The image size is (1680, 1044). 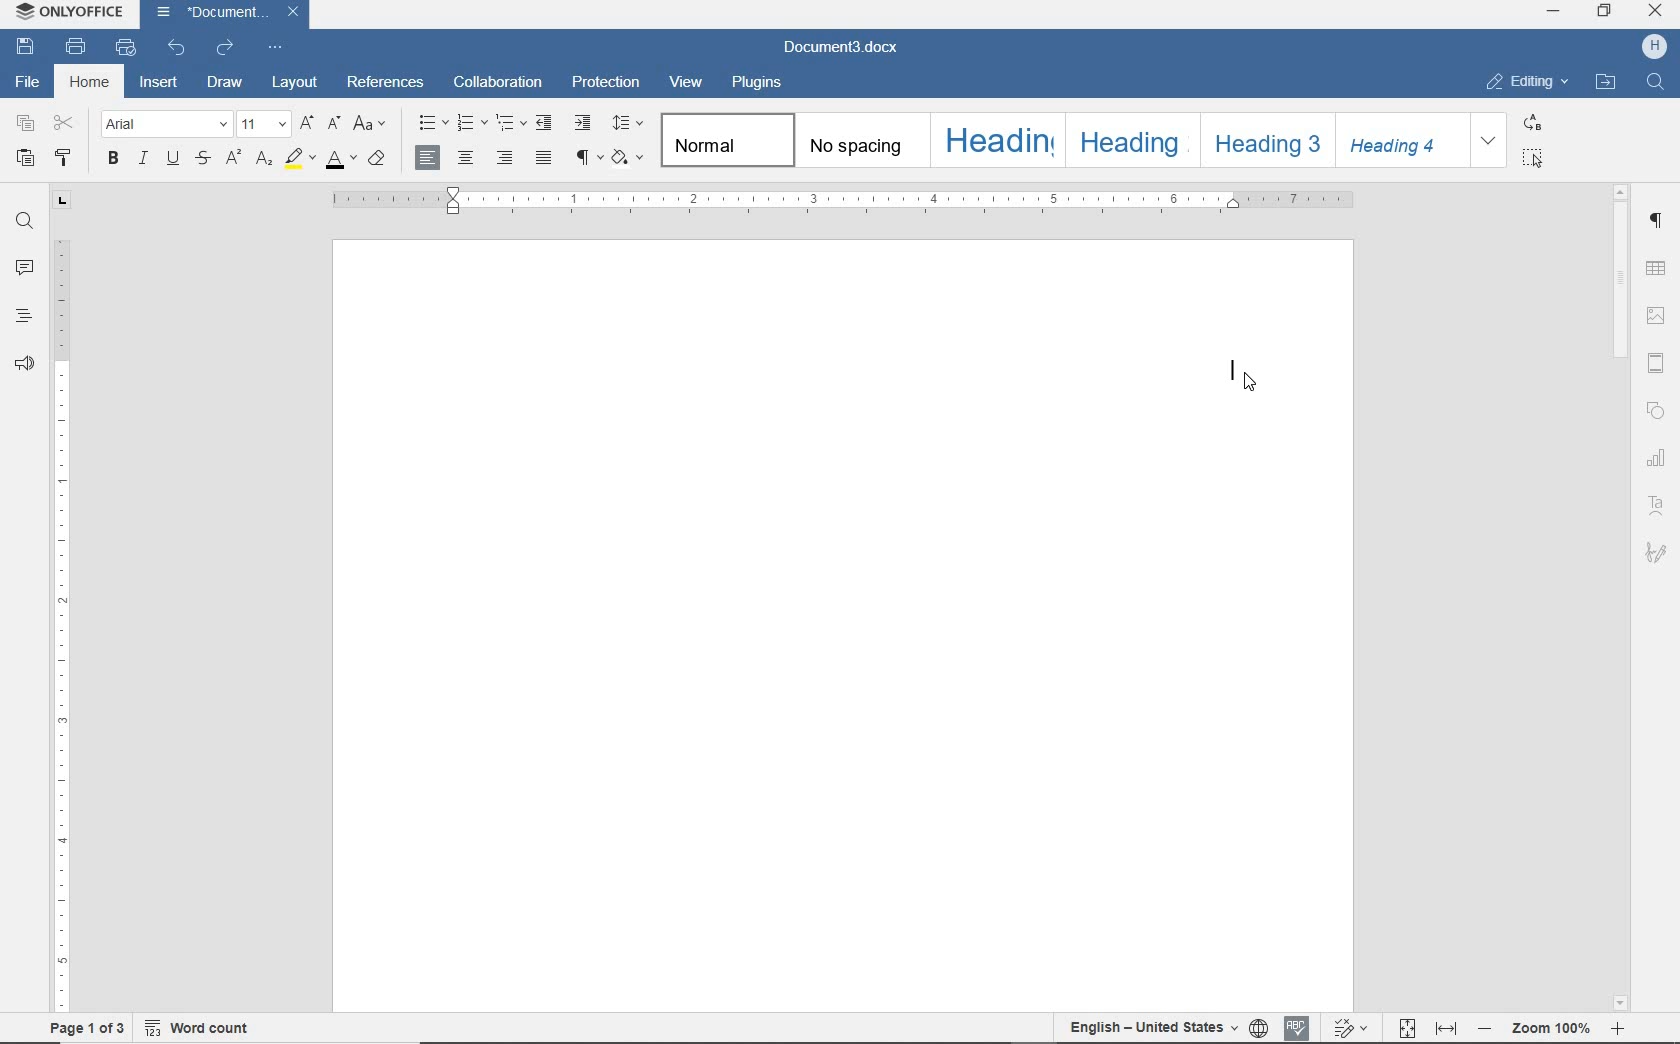 I want to click on JUSTIFIED, so click(x=545, y=157).